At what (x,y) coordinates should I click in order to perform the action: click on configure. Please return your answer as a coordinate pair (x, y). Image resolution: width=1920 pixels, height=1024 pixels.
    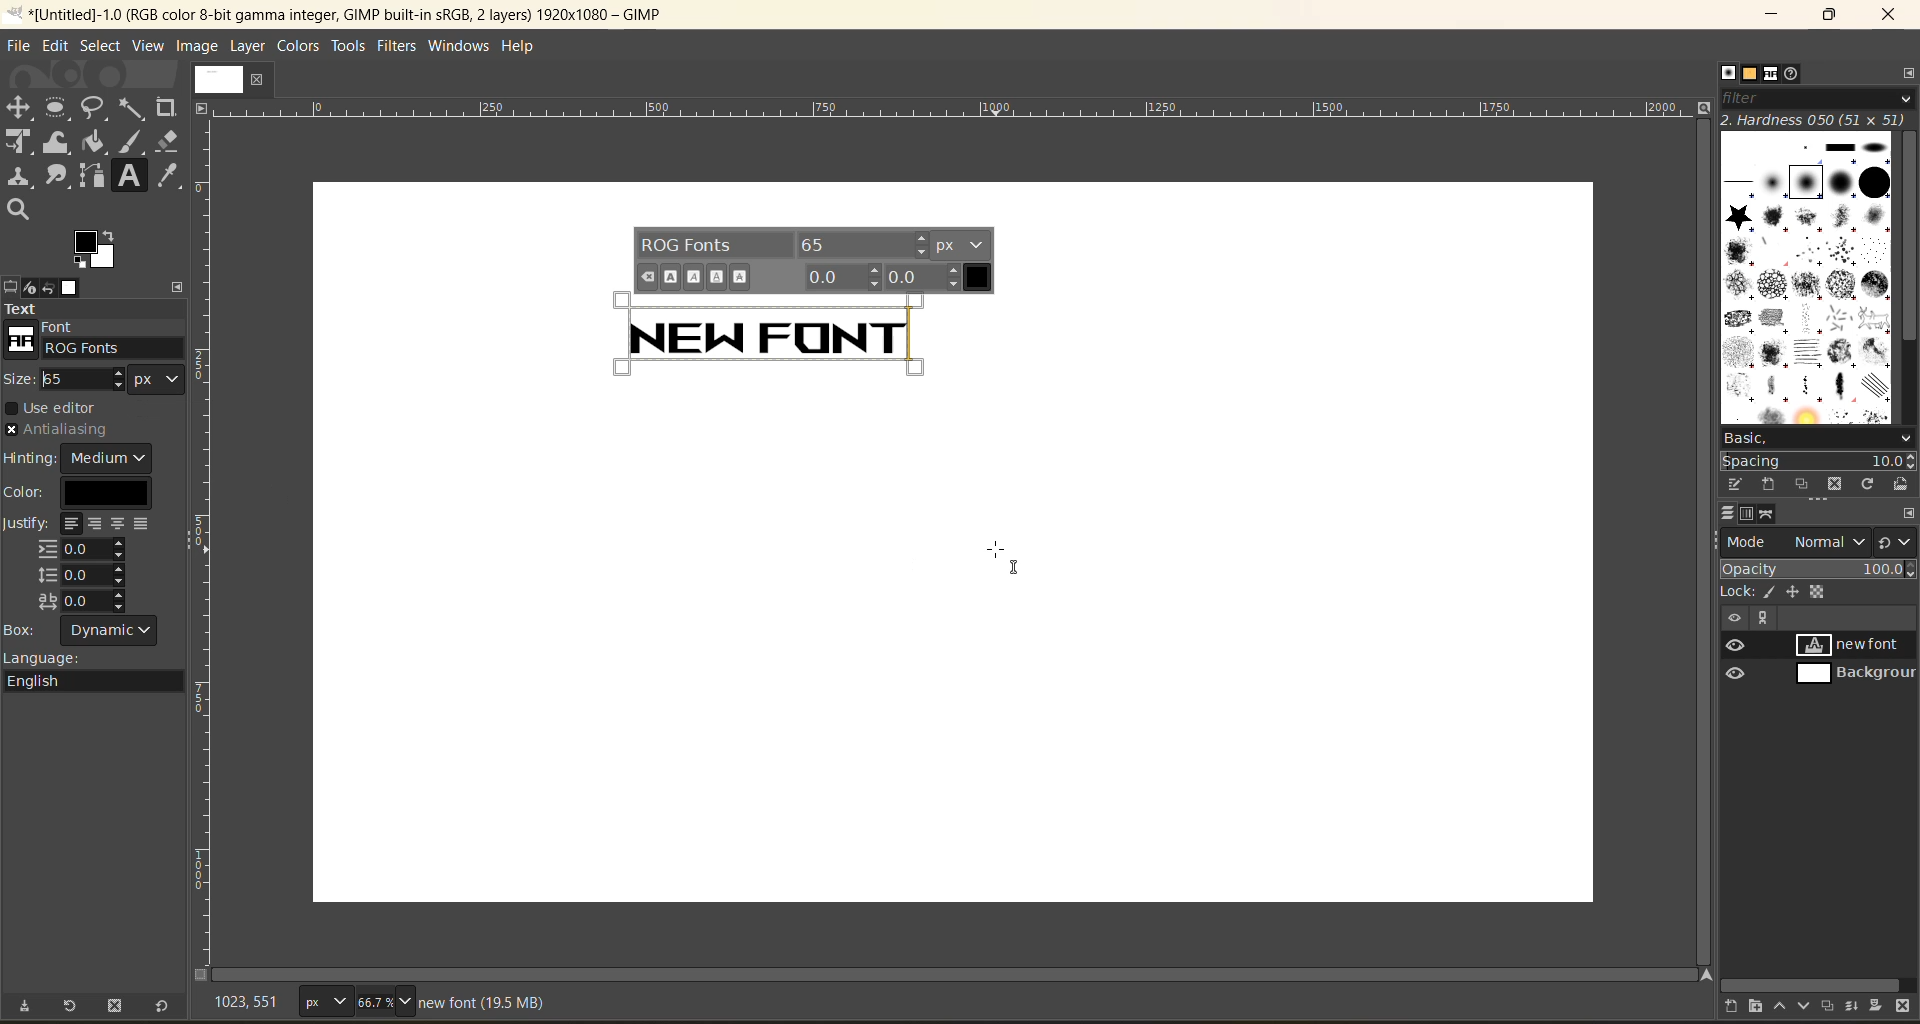
    Looking at the image, I should click on (181, 286).